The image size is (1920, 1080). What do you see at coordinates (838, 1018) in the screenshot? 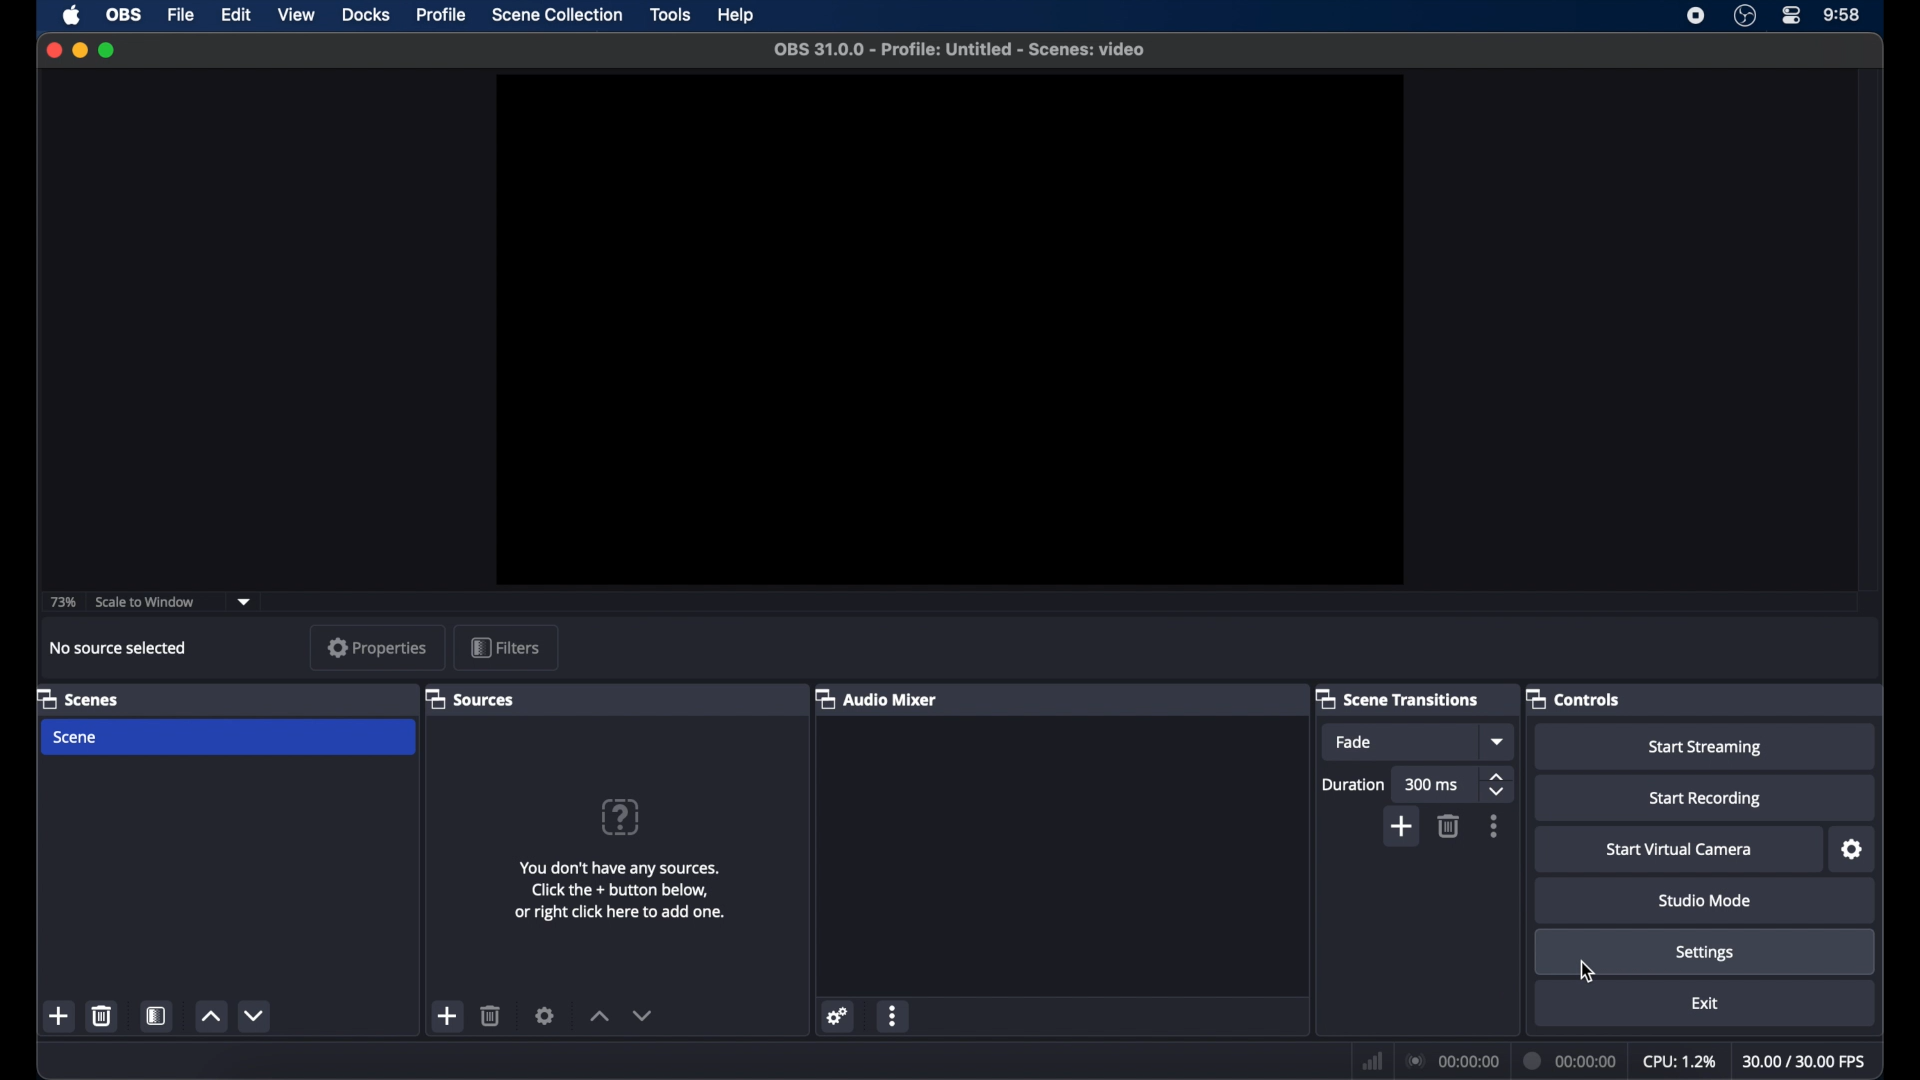
I see `settings` at bounding box center [838, 1018].